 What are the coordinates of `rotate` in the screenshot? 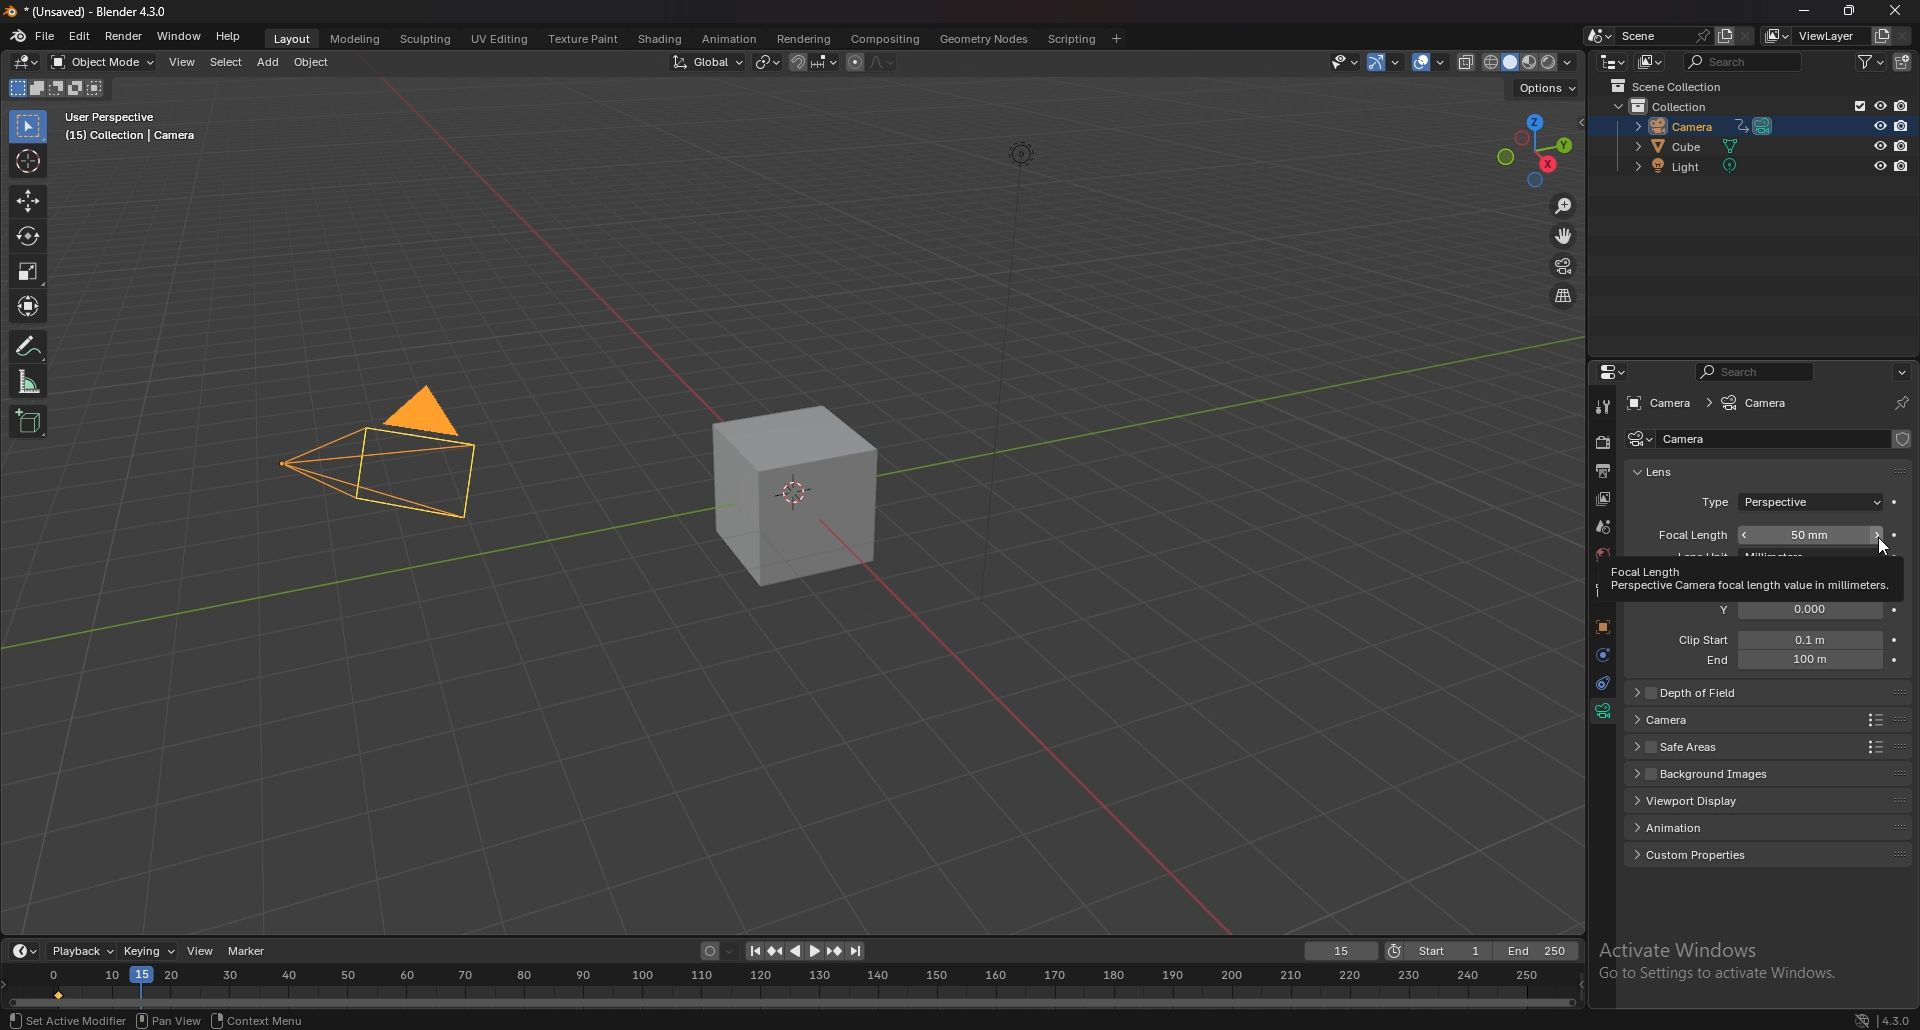 It's located at (27, 237).